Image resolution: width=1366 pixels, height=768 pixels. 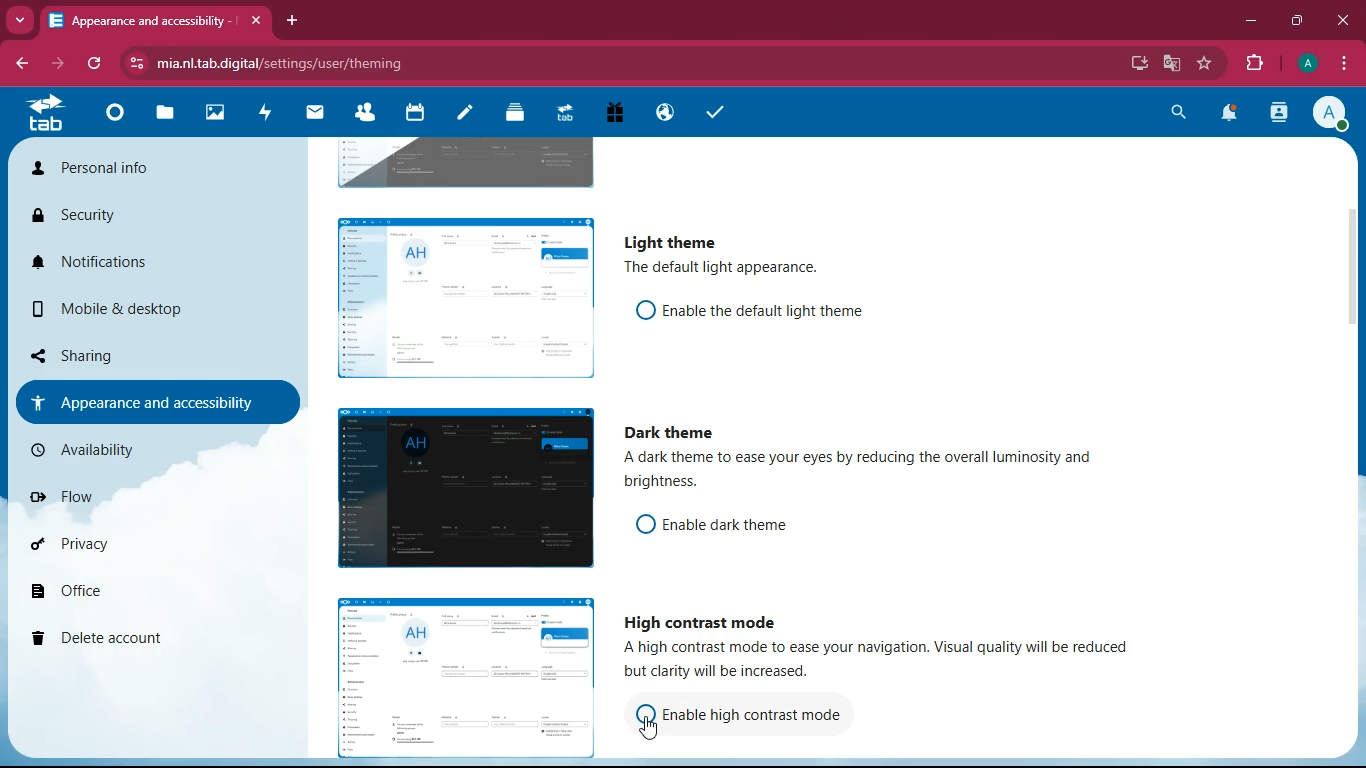 I want to click on description, so click(x=884, y=662).